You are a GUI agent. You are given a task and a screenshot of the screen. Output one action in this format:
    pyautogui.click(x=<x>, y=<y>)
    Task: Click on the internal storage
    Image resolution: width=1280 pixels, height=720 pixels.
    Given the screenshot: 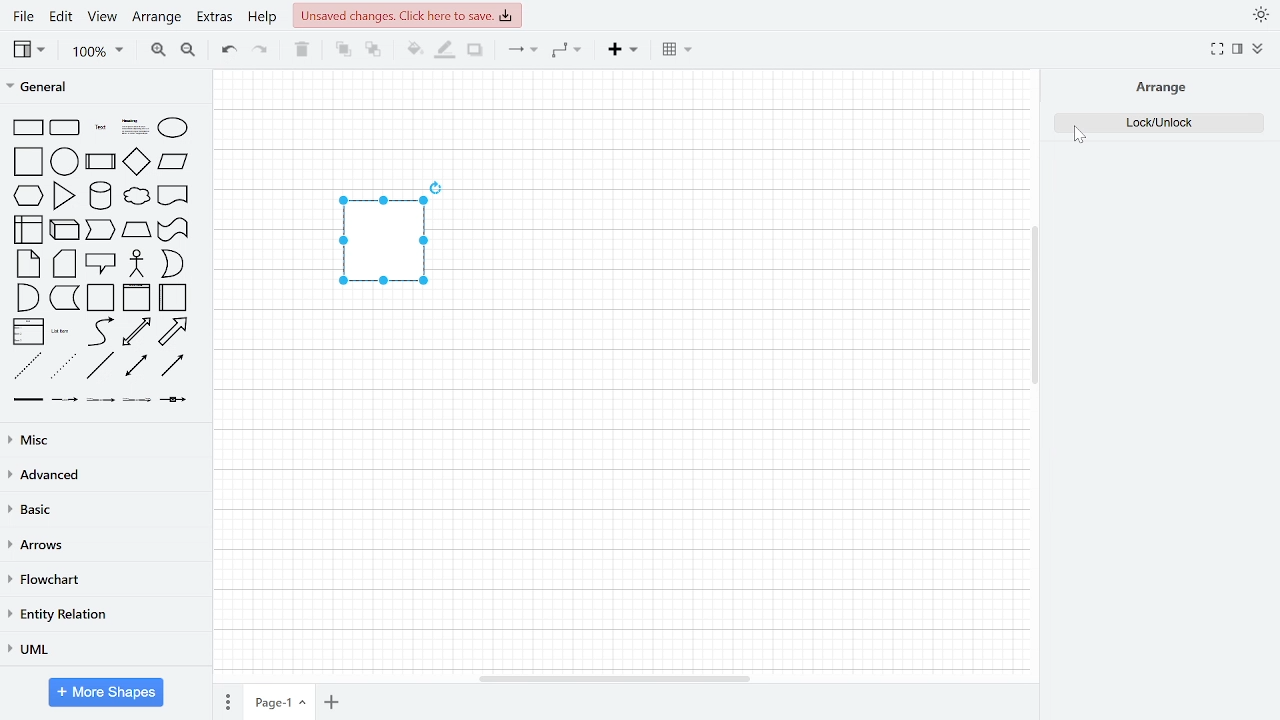 What is the action you would take?
    pyautogui.click(x=28, y=228)
    